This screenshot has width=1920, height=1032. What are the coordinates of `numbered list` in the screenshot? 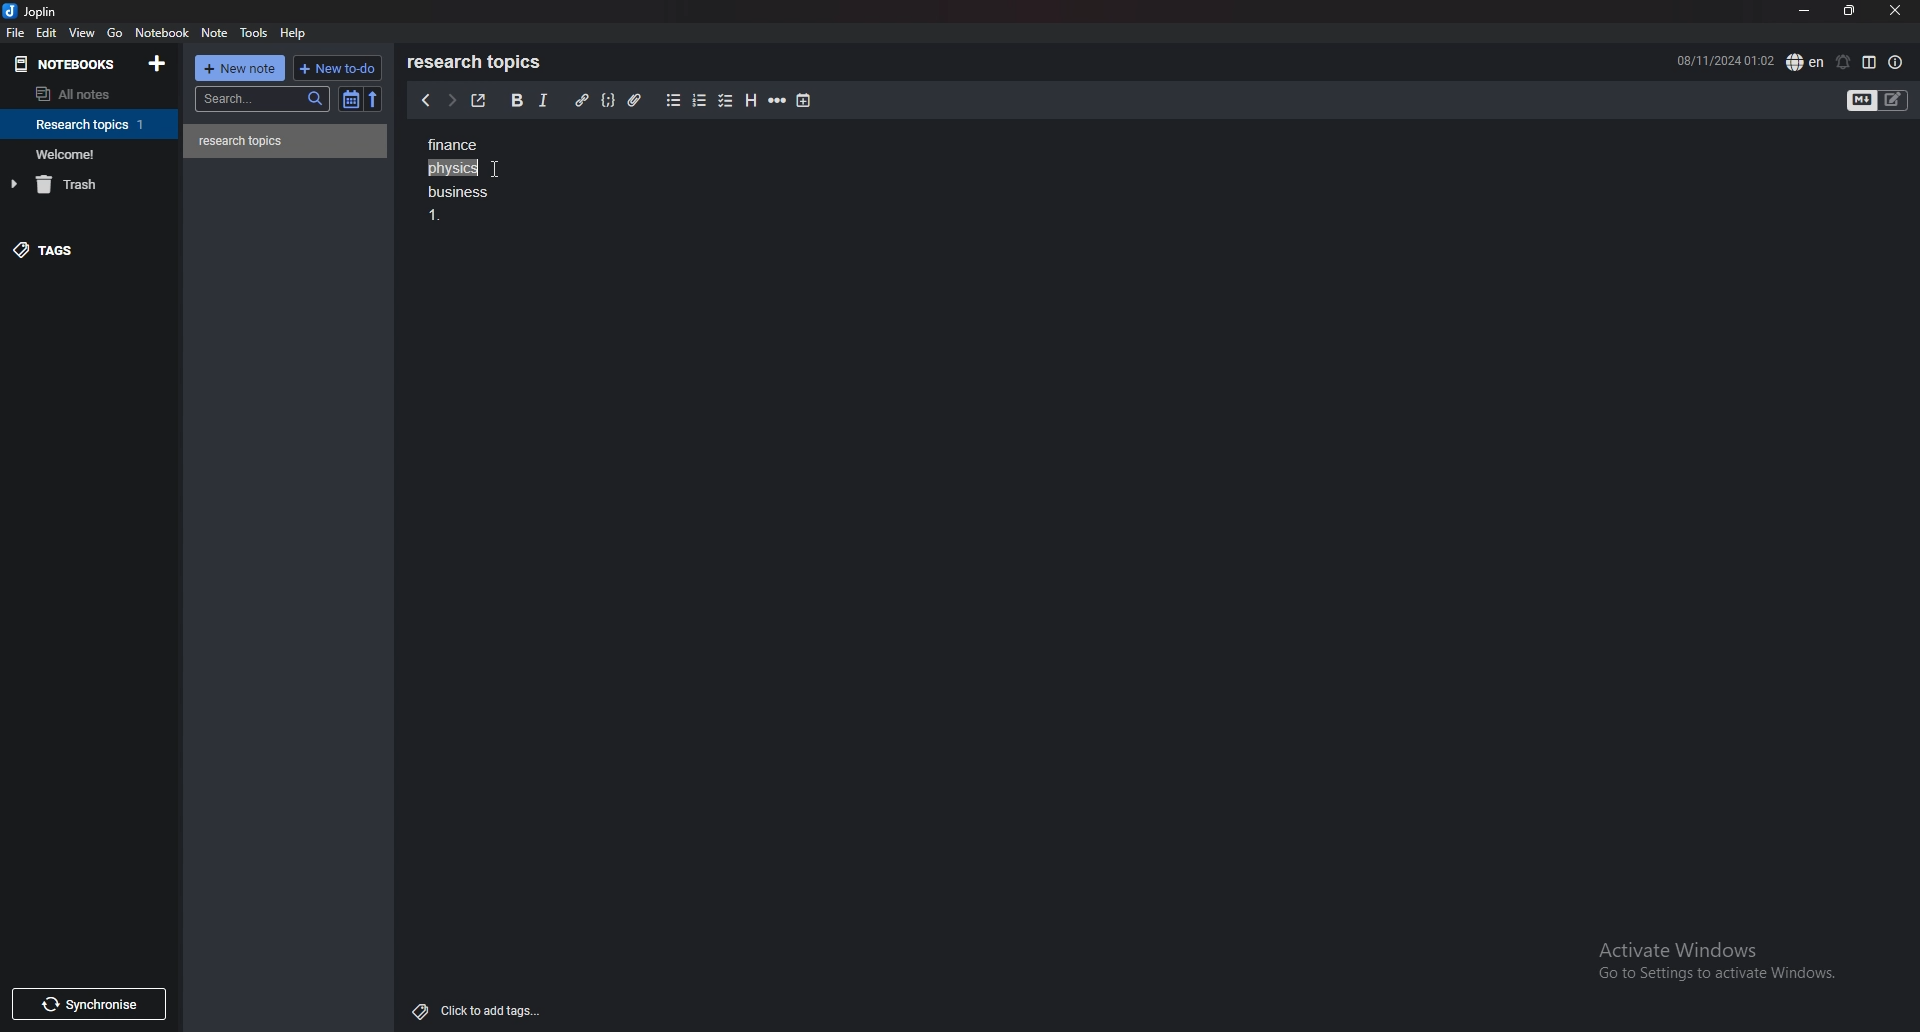 It's located at (701, 101).